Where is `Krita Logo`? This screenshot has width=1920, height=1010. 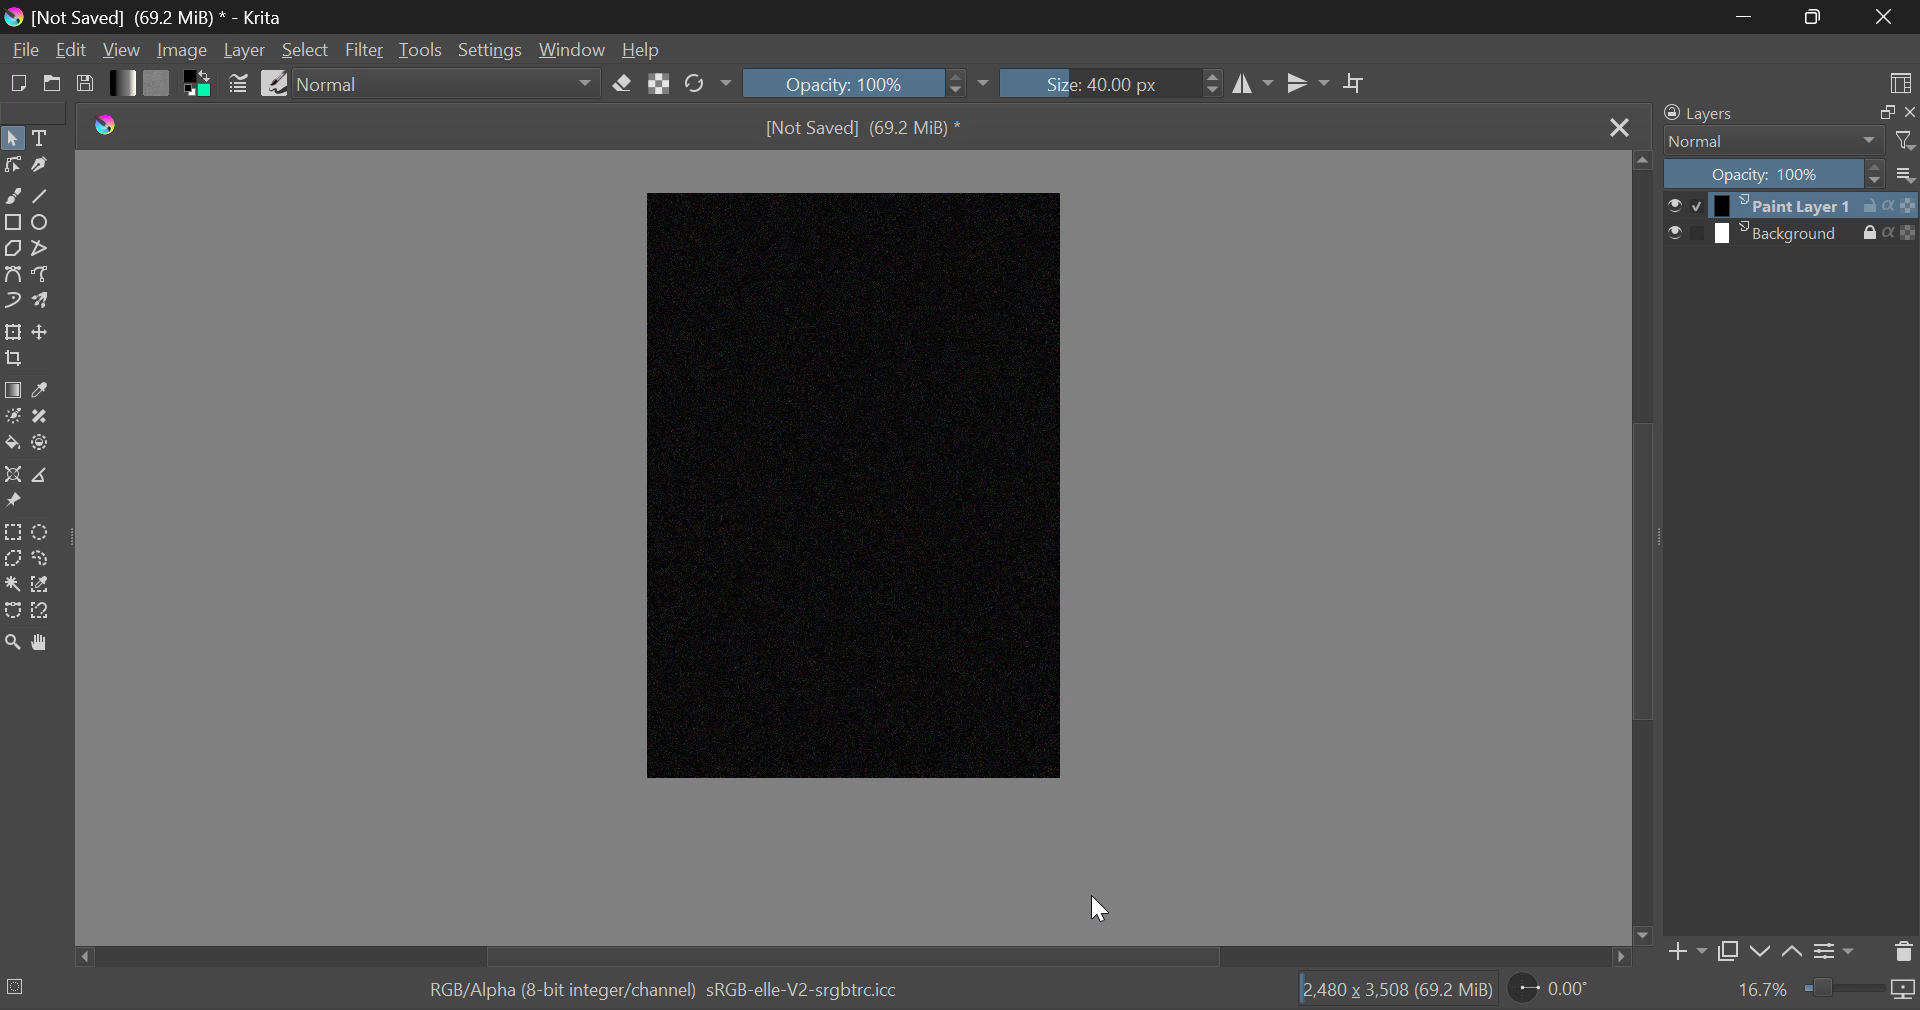
Krita Logo is located at coordinates (108, 123).